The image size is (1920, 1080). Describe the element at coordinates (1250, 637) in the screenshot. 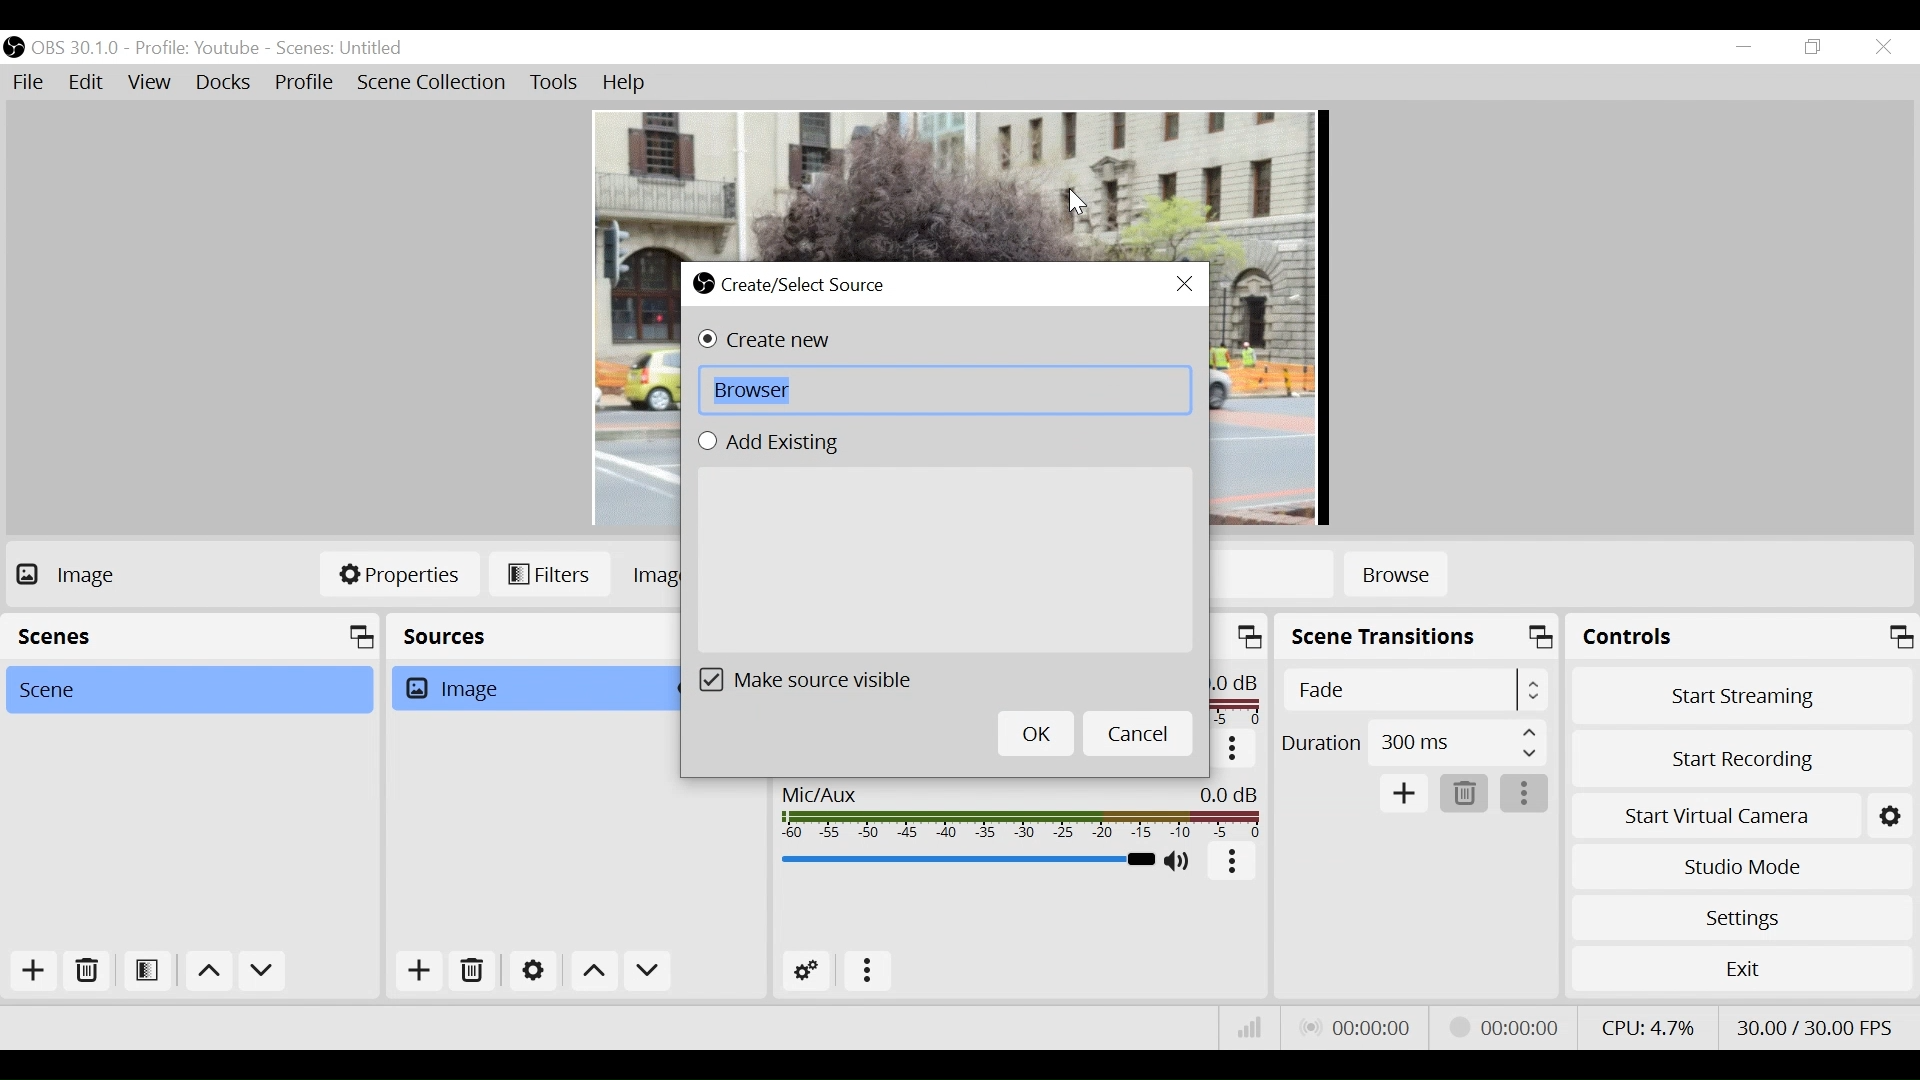

I see `maximize` at that location.